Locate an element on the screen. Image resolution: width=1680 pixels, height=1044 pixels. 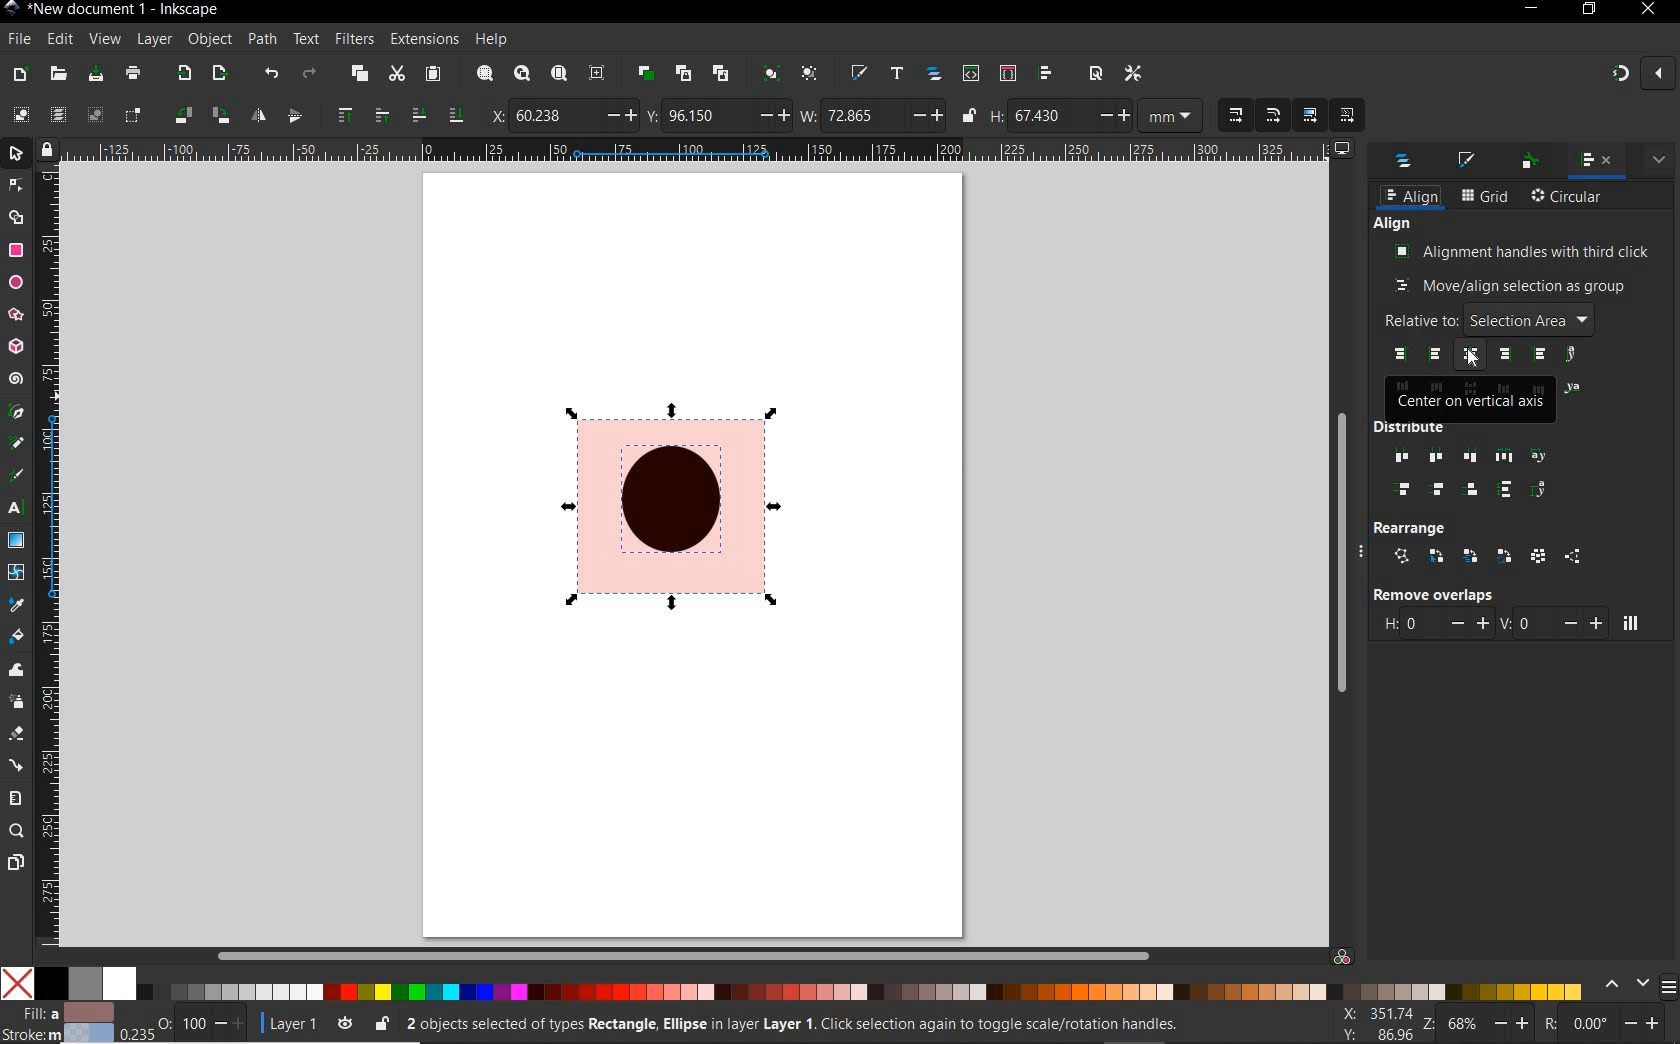
CHANGE VERTICAL is located at coordinates (1551, 622).